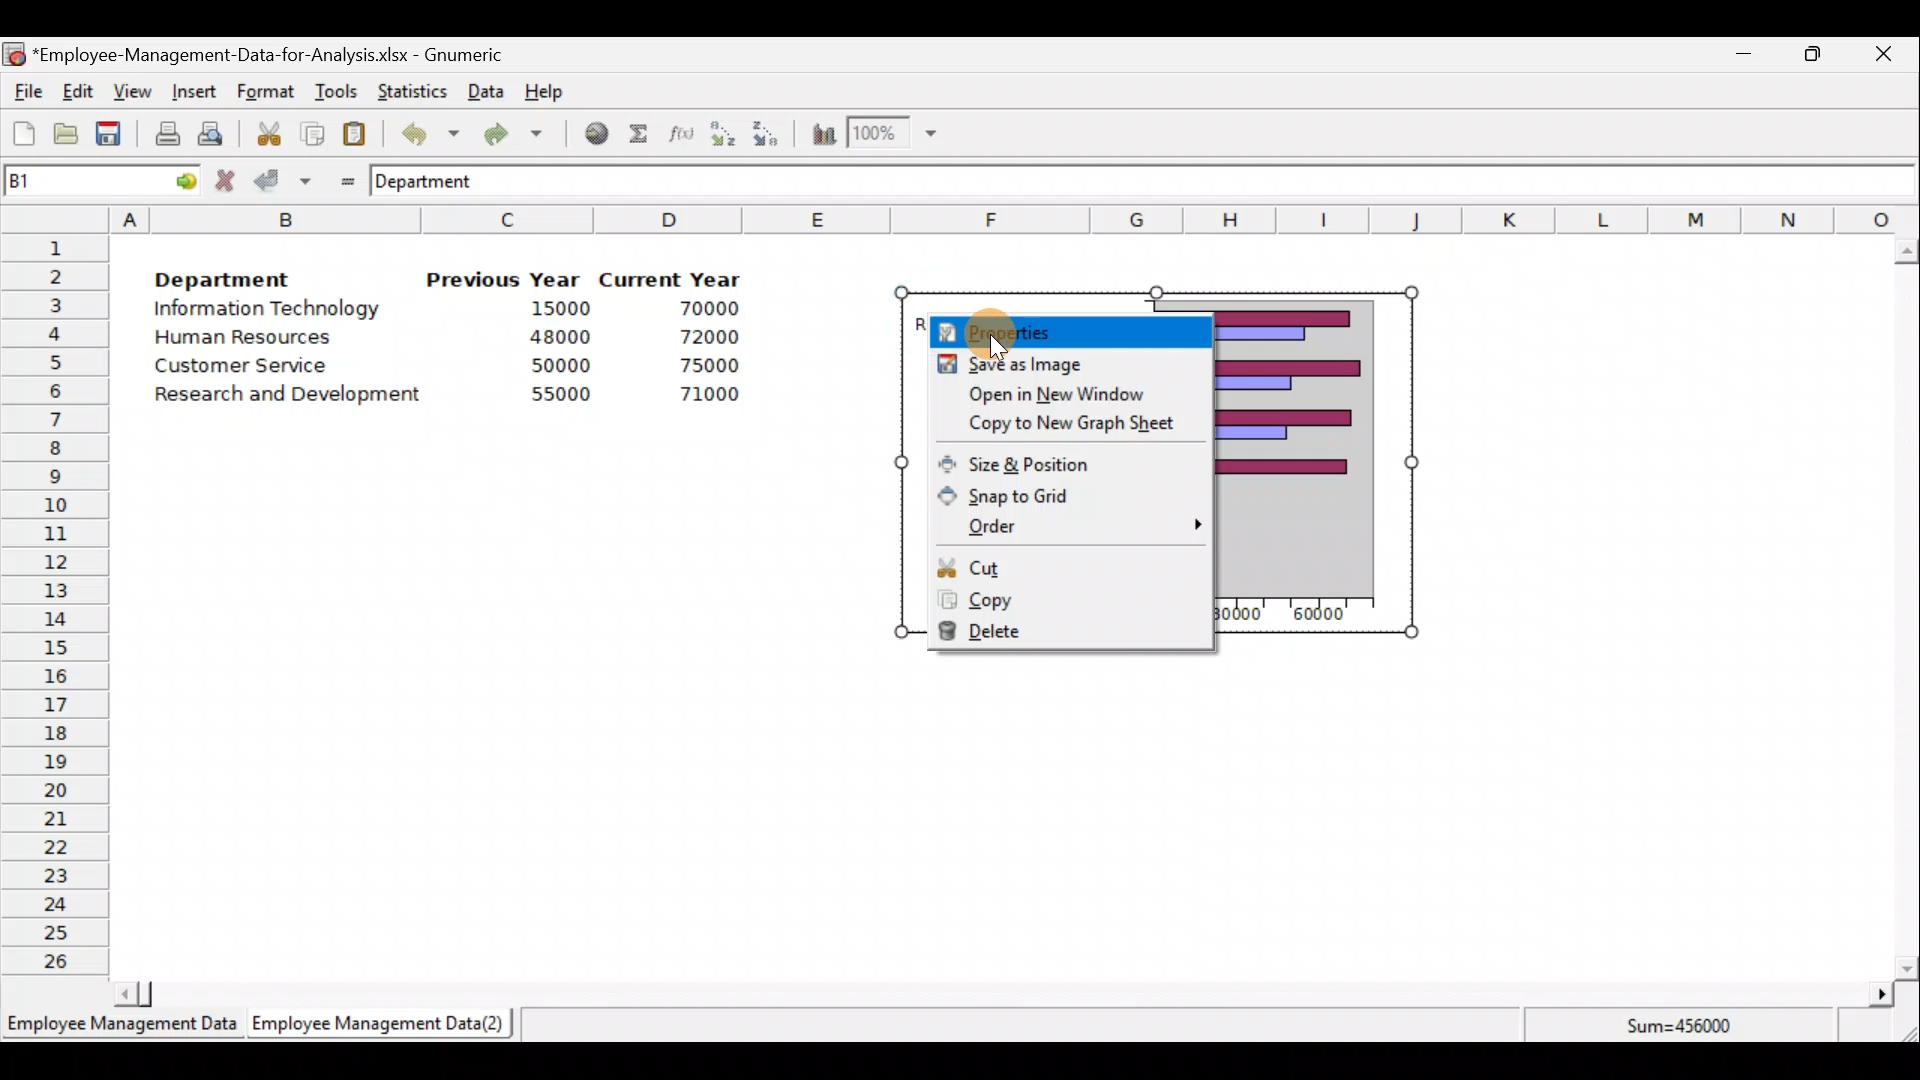 The width and height of the screenshot is (1920, 1080). Describe the element at coordinates (14, 56) in the screenshot. I see `Gnumeric logo` at that location.